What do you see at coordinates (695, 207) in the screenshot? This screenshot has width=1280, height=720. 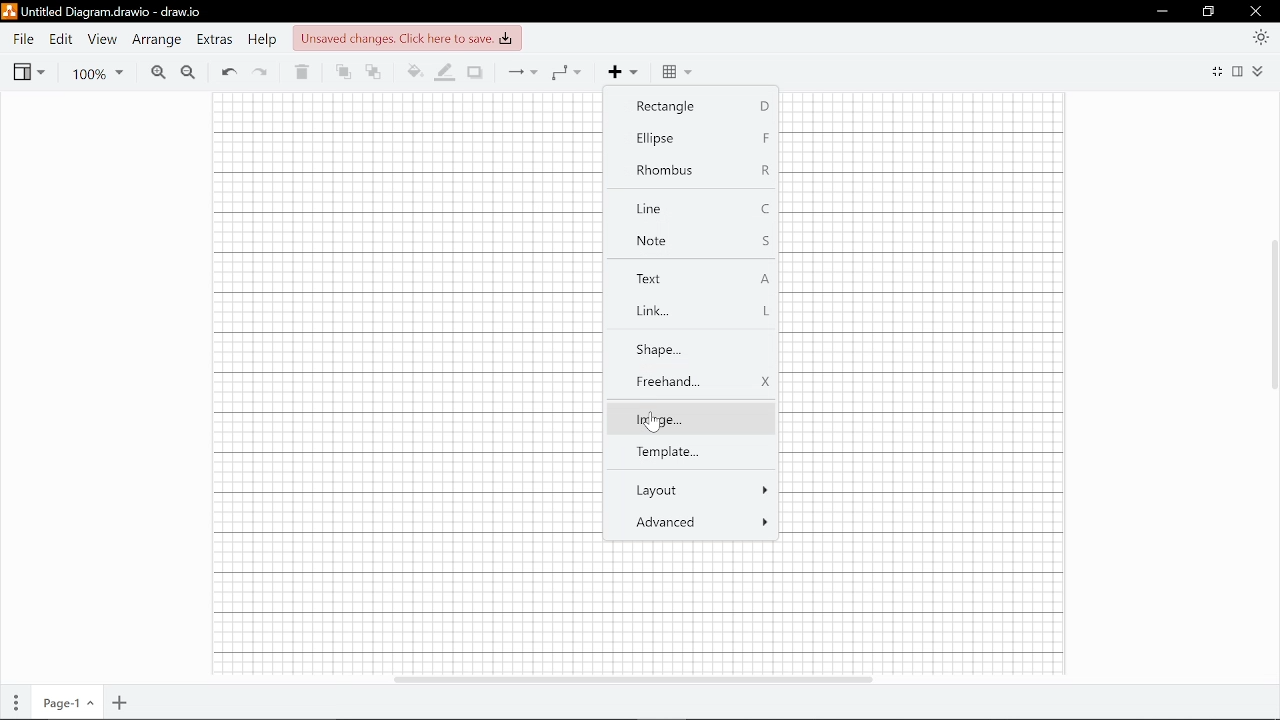 I see `Line` at bounding box center [695, 207].